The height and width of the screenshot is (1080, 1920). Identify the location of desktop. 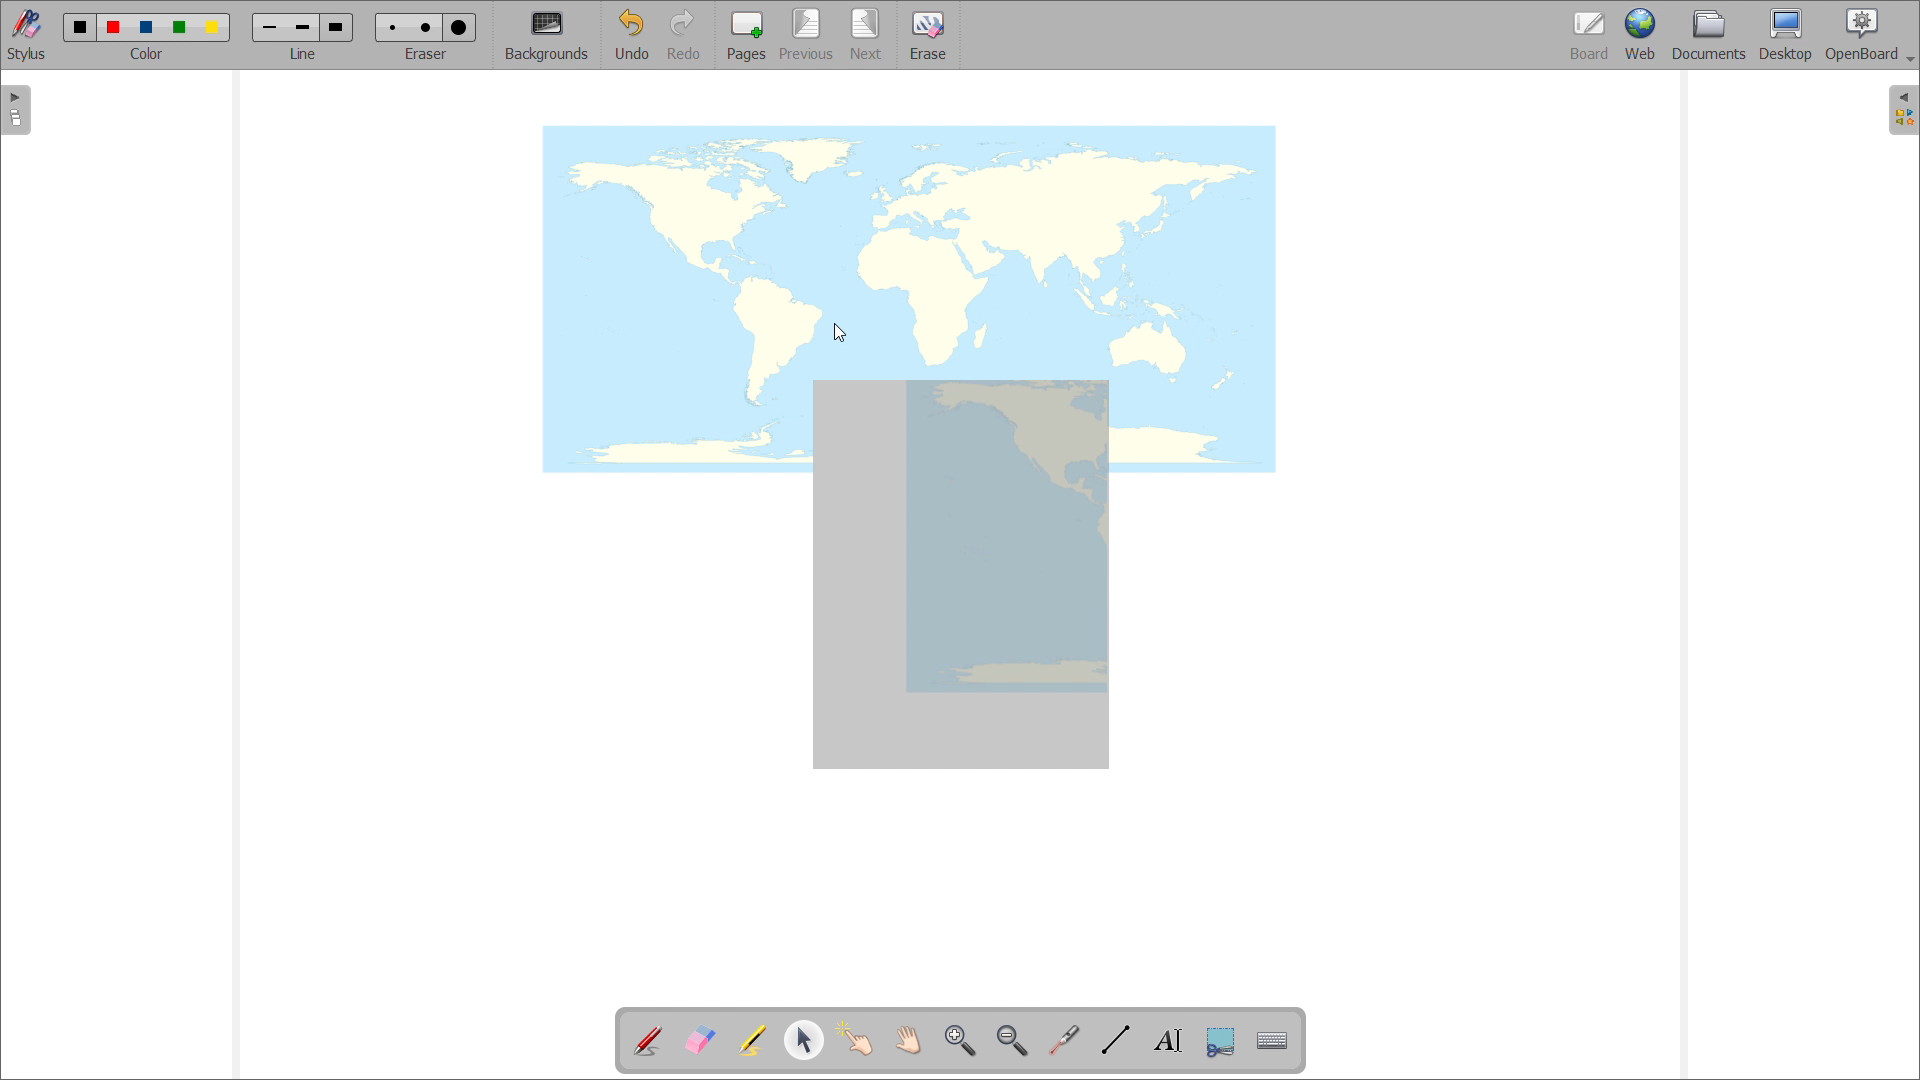
(1786, 34).